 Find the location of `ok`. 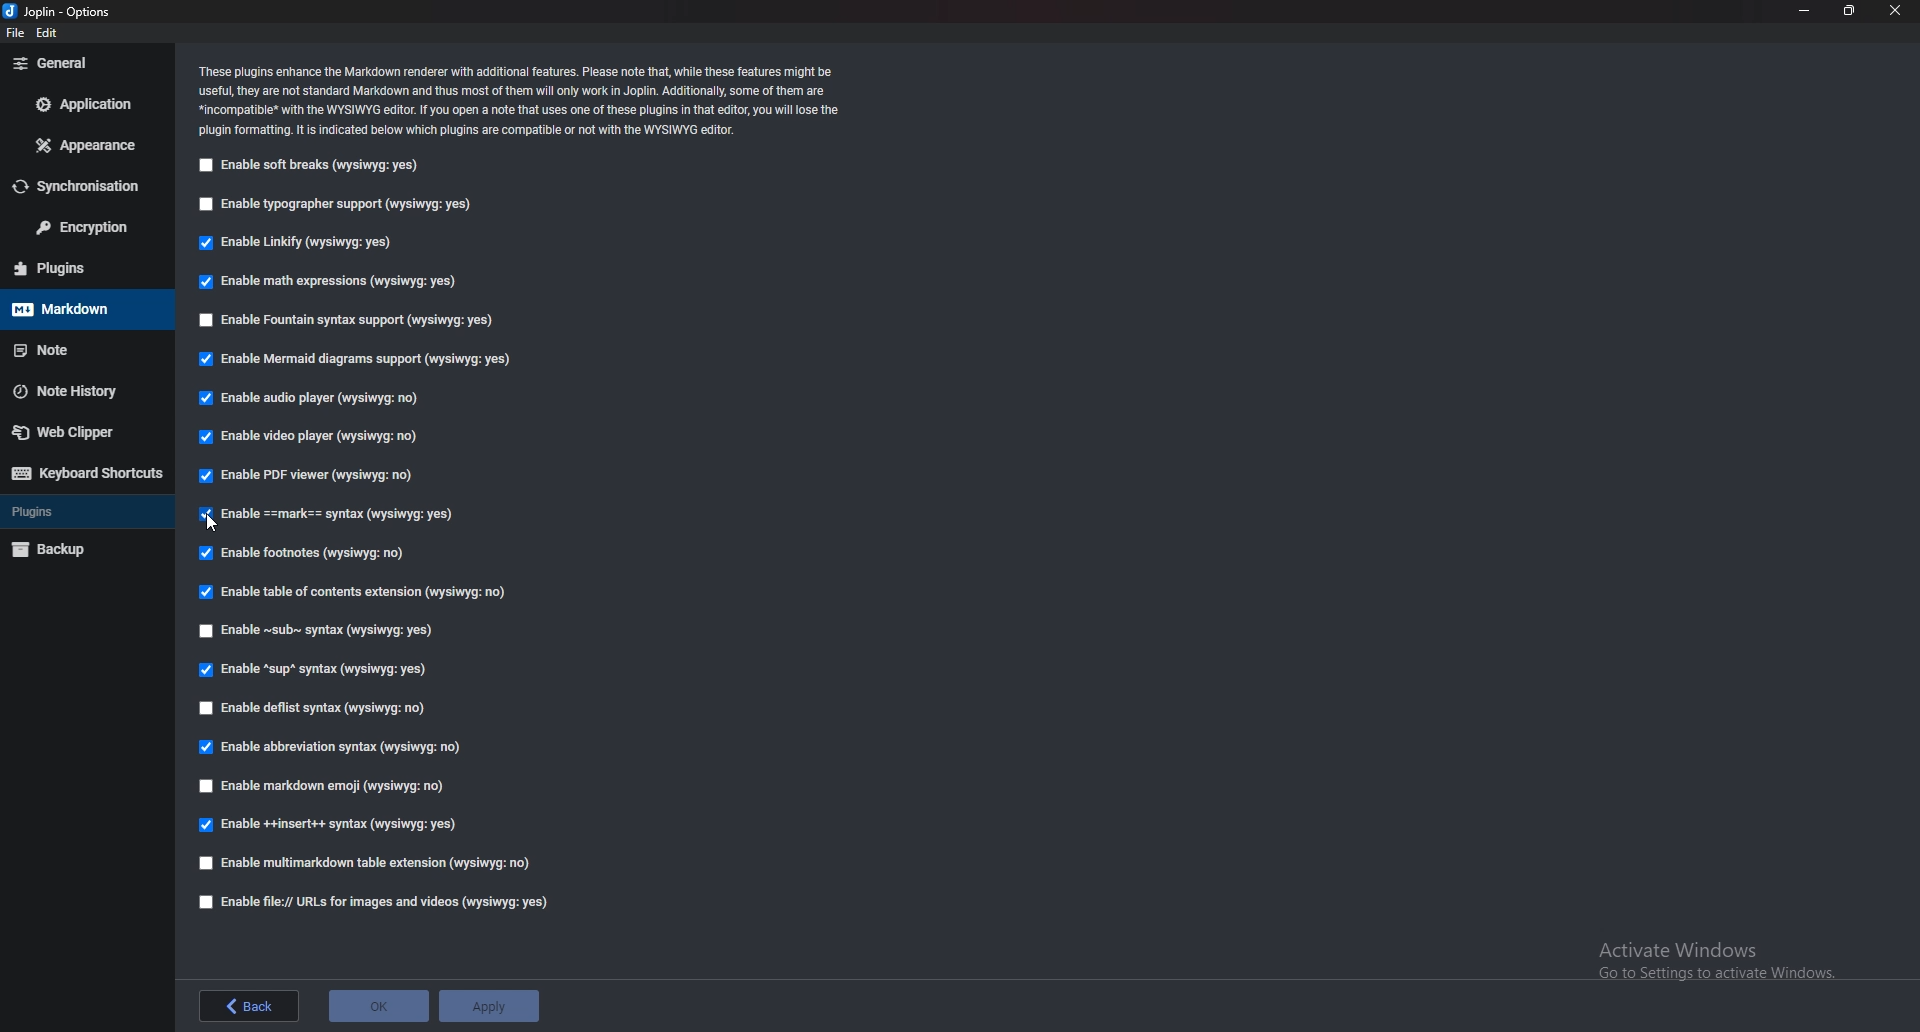

ok is located at coordinates (380, 1004).